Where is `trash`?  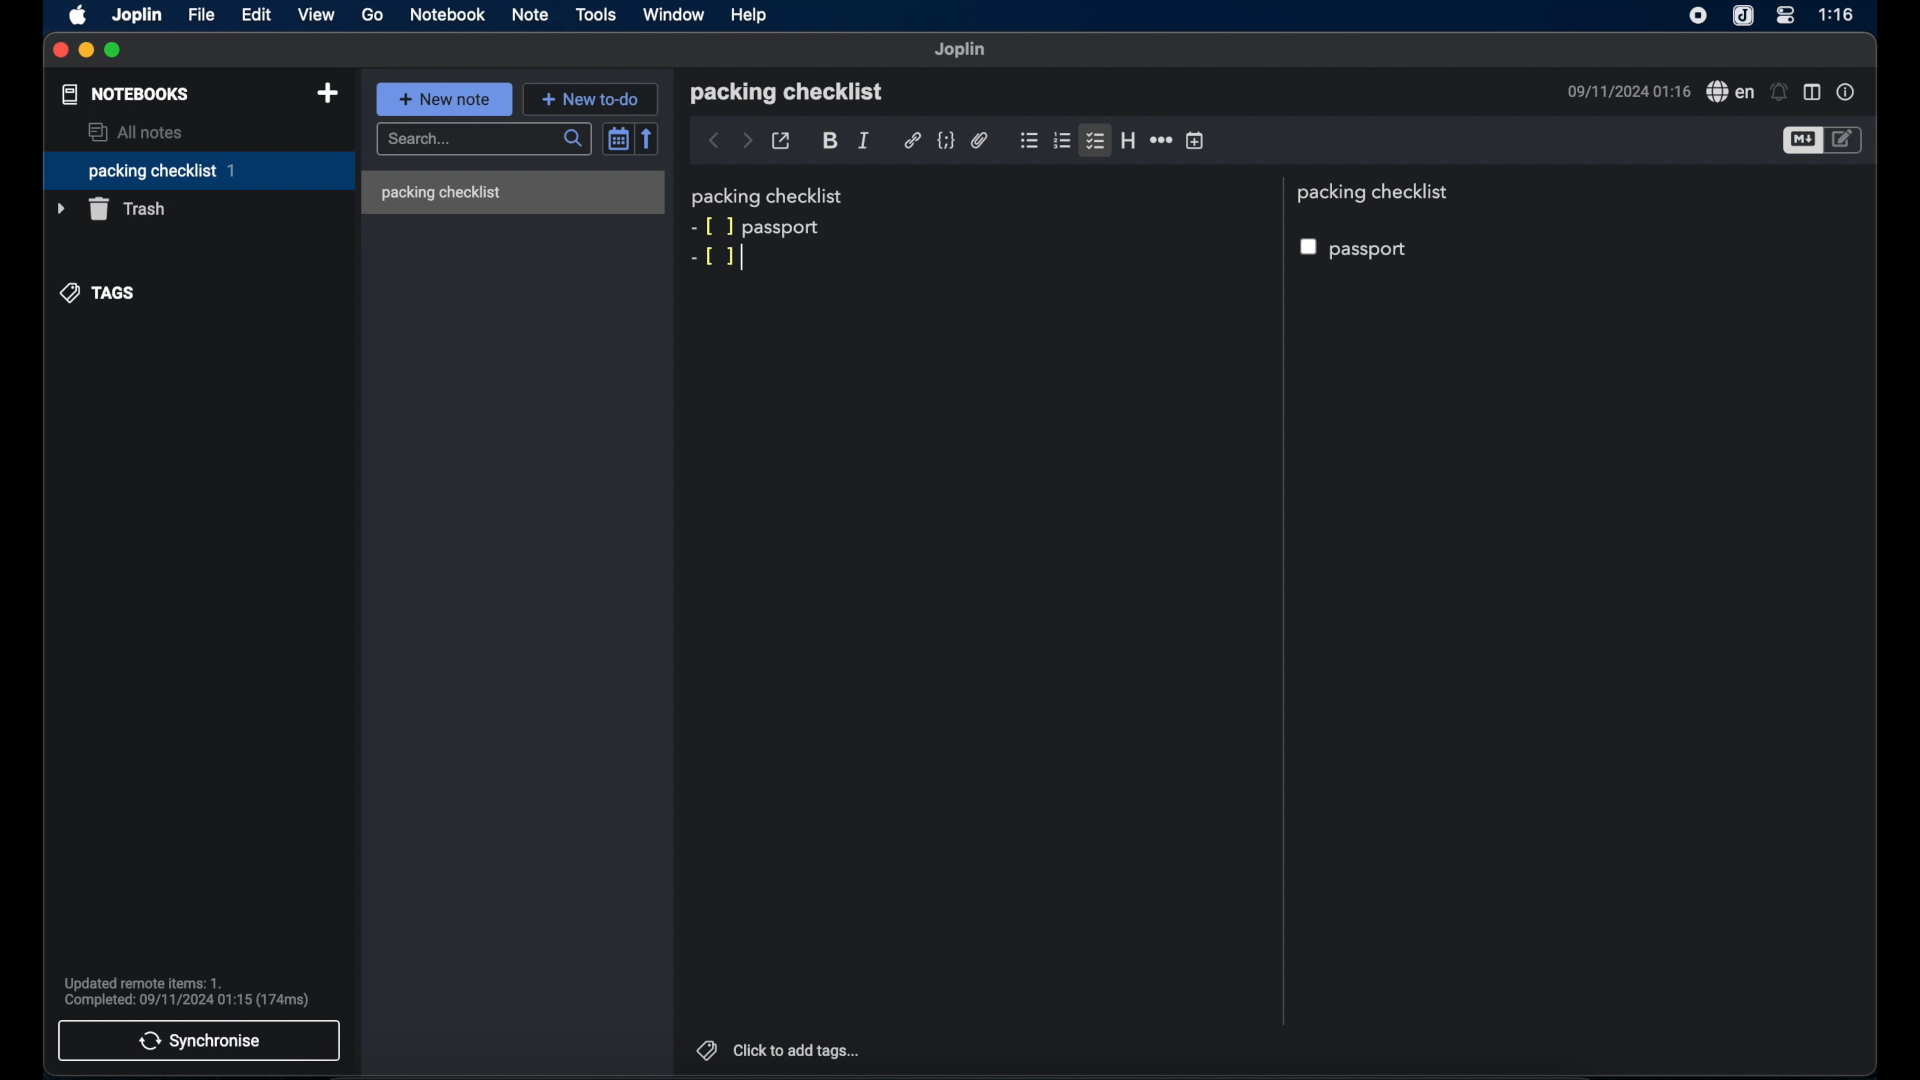 trash is located at coordinates (113, 209).